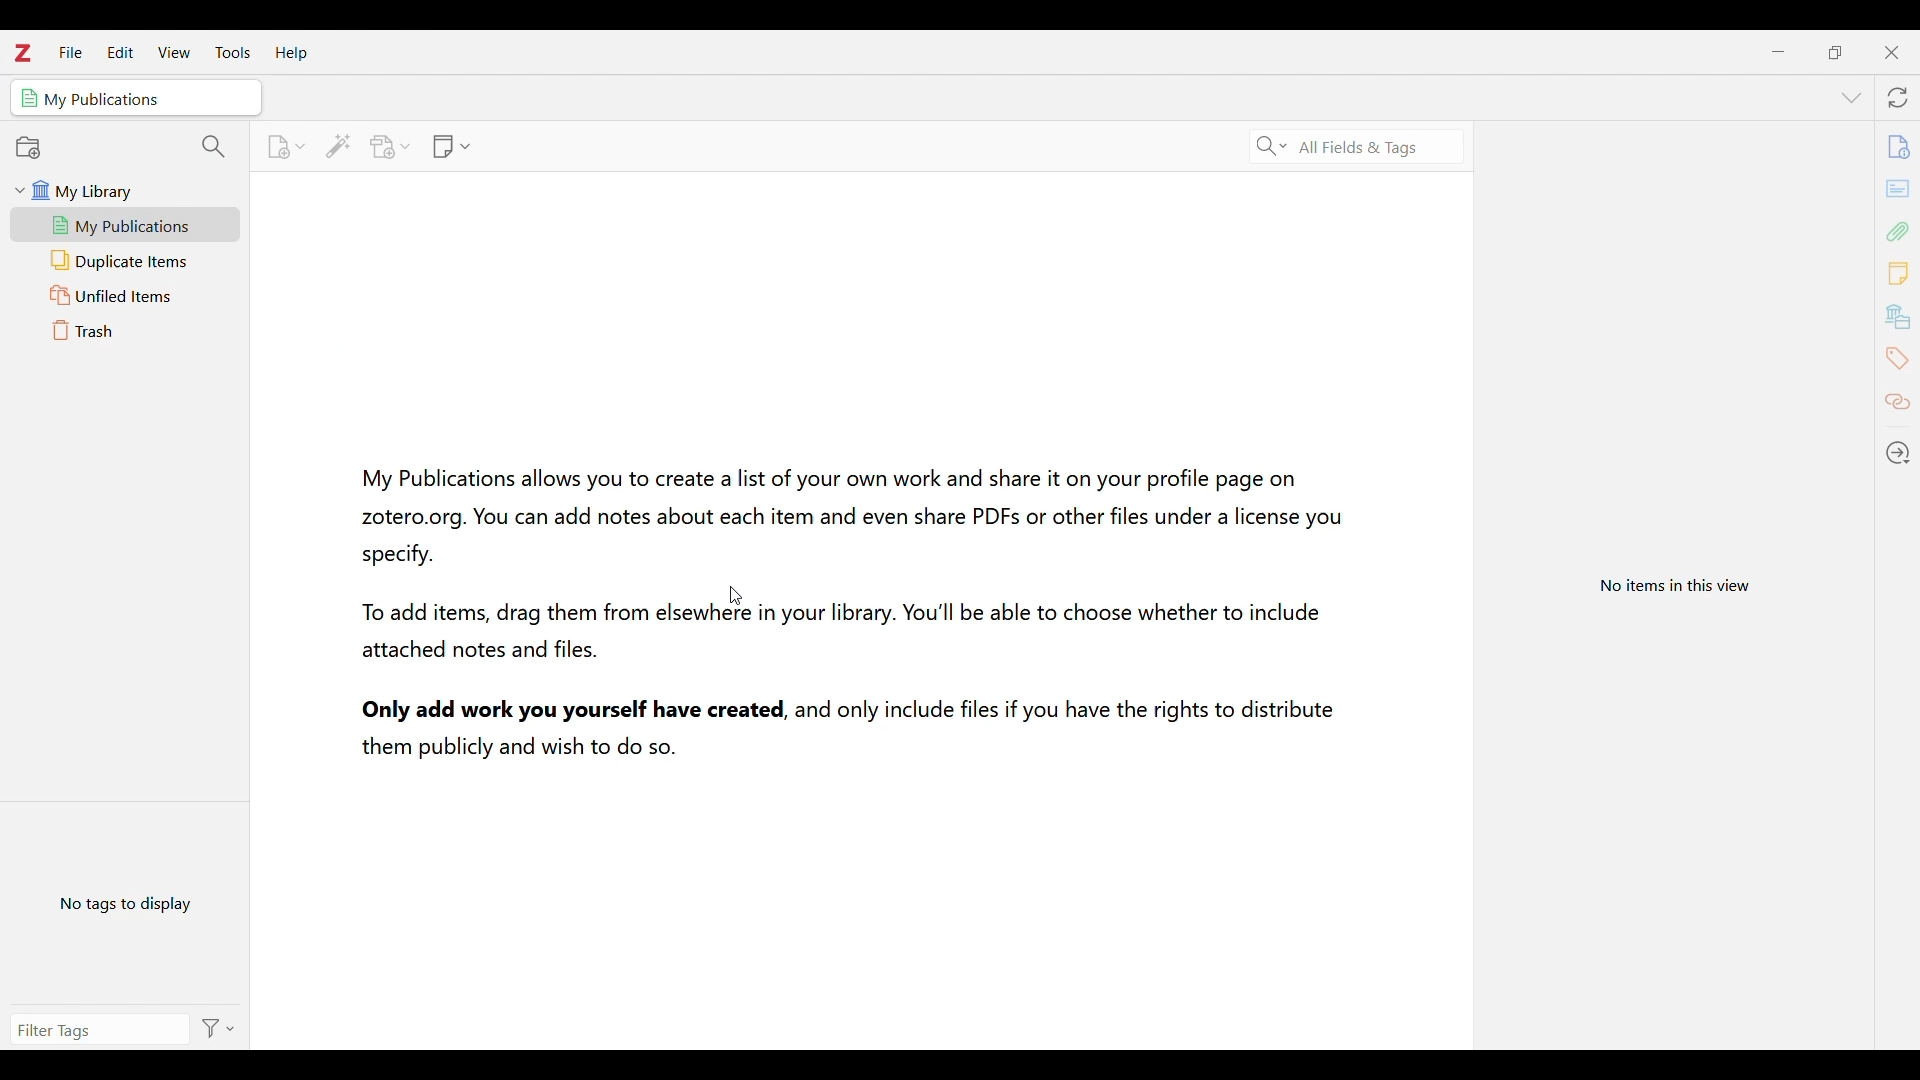  Describe the element at coordinates (126, 295) in the screenshot. I see `Unified items` at that location.